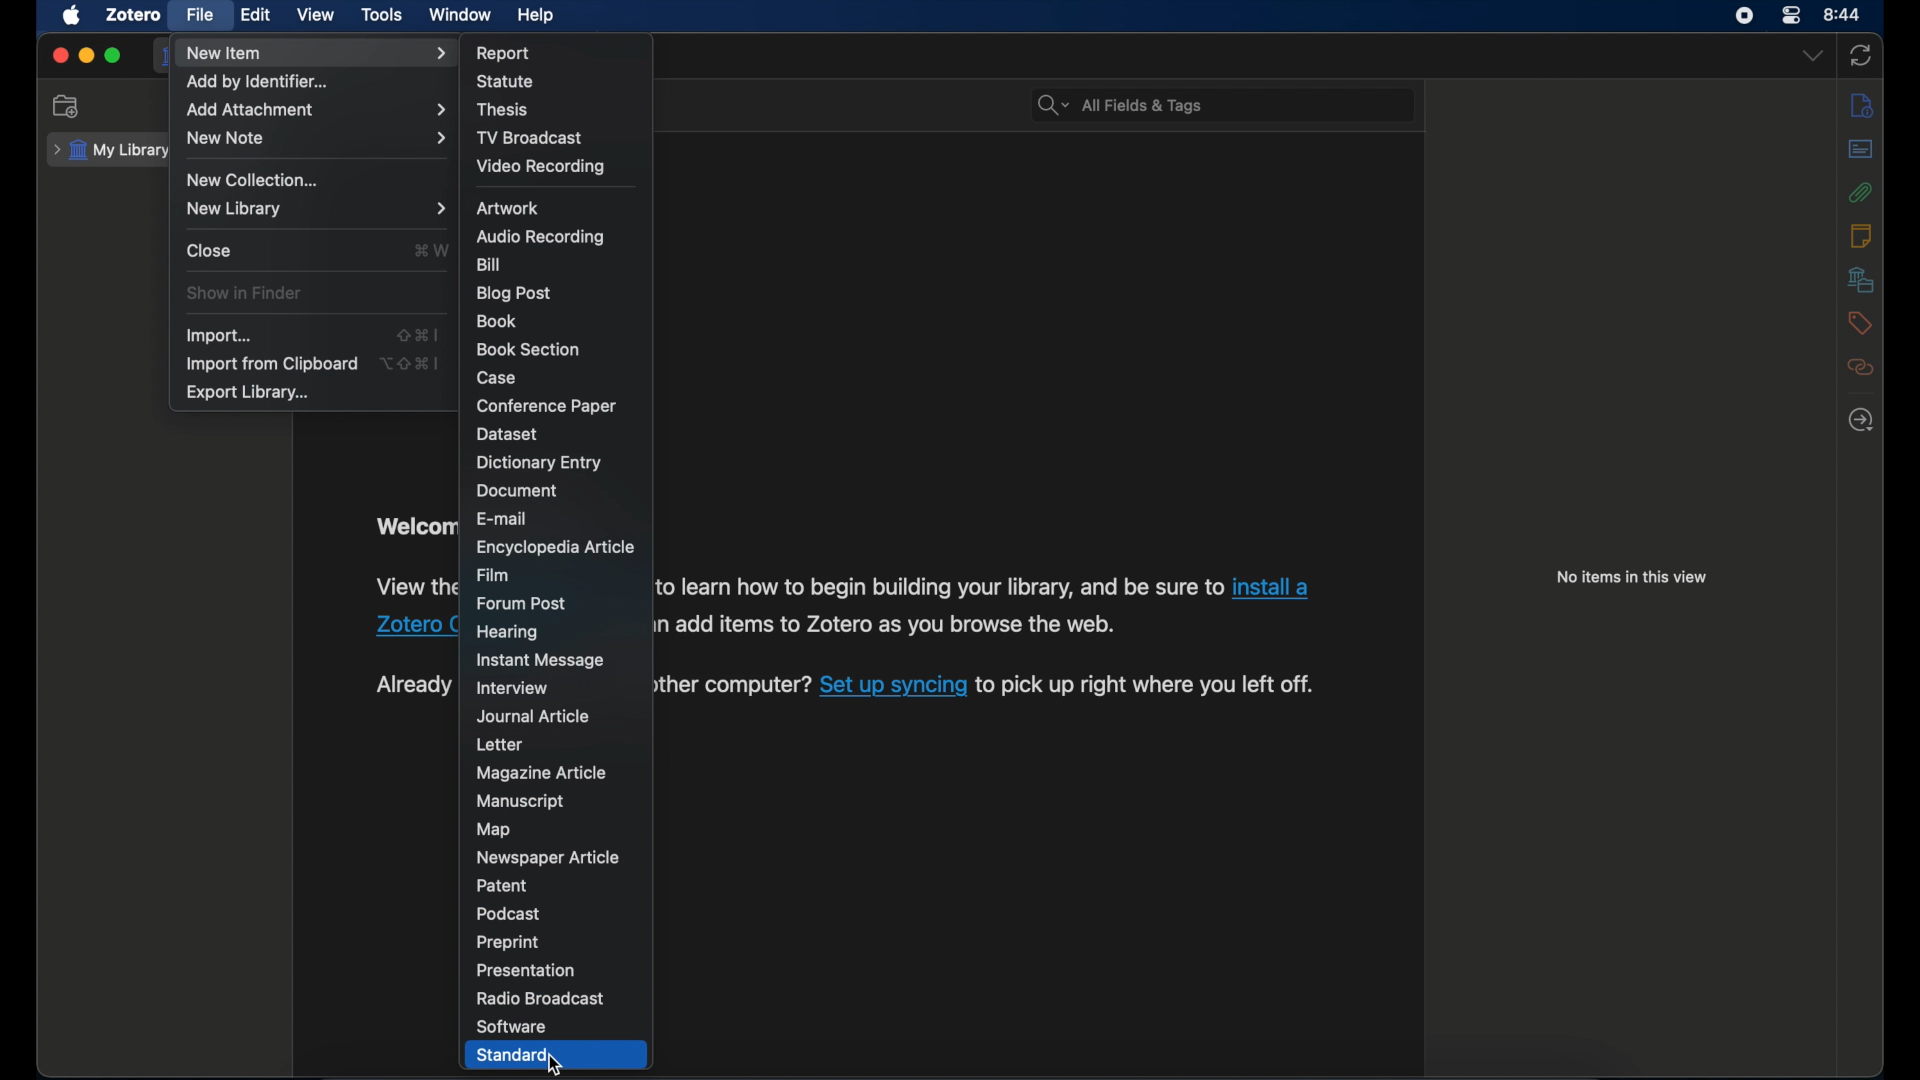 The image size is (1920, 1080). What do you see at coordinates (556, 547) in the screenshot?
I see `encyclopedia article` at bounding box center [556, 547].